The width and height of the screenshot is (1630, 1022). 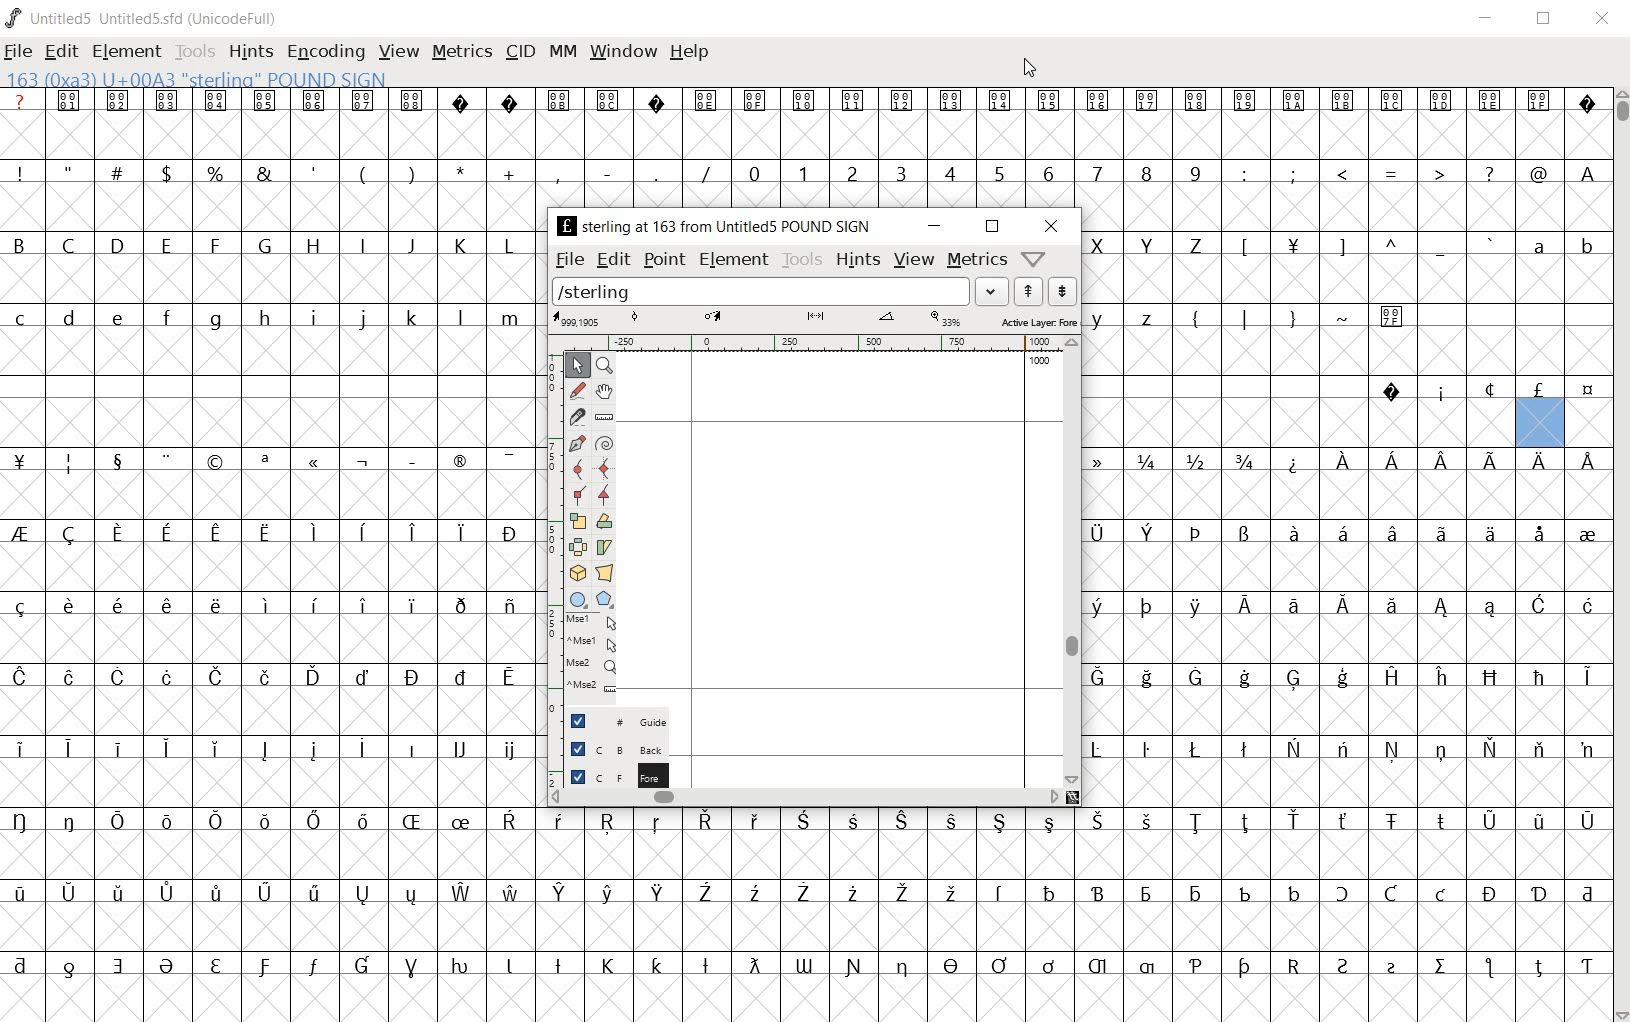 What do you see at coordinates (851, 823) in the screenshot?
I see `Symbol` at bounding box center [851, 823].